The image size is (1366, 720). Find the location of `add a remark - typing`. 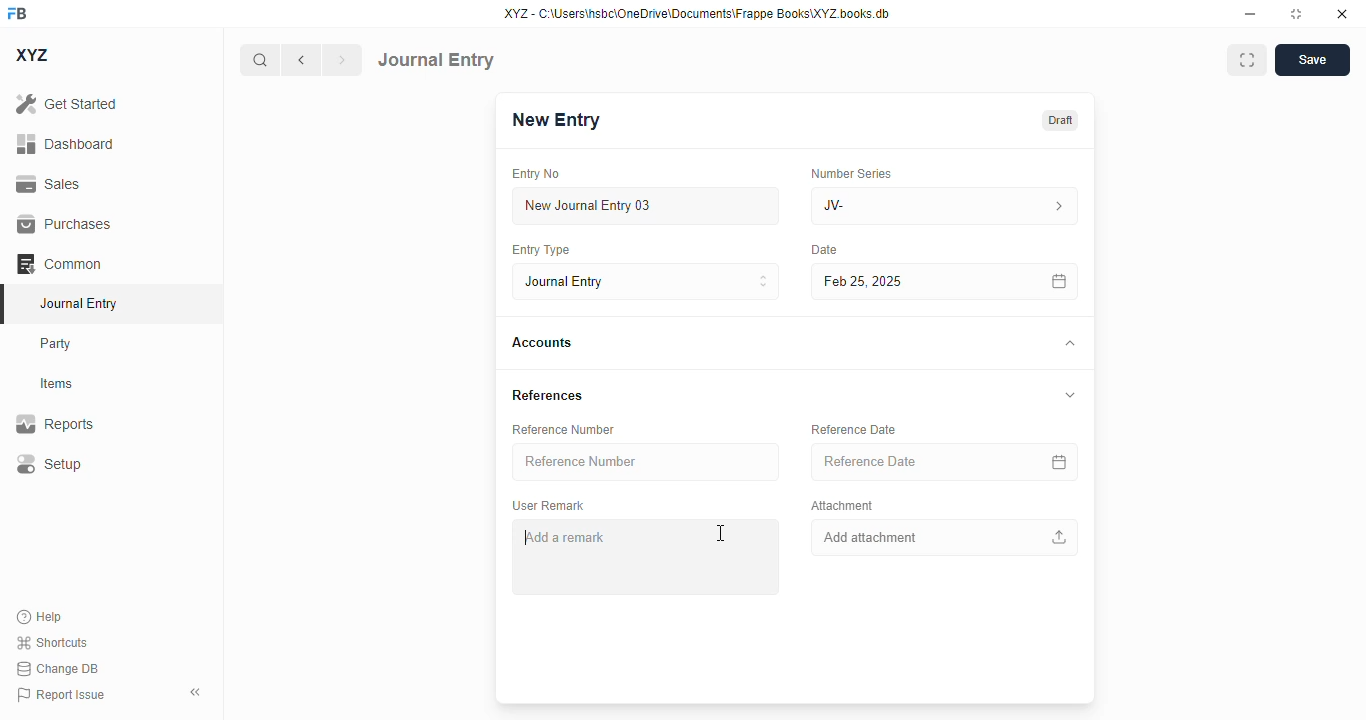

add a remark - typing is located at coordinates (644, 556).